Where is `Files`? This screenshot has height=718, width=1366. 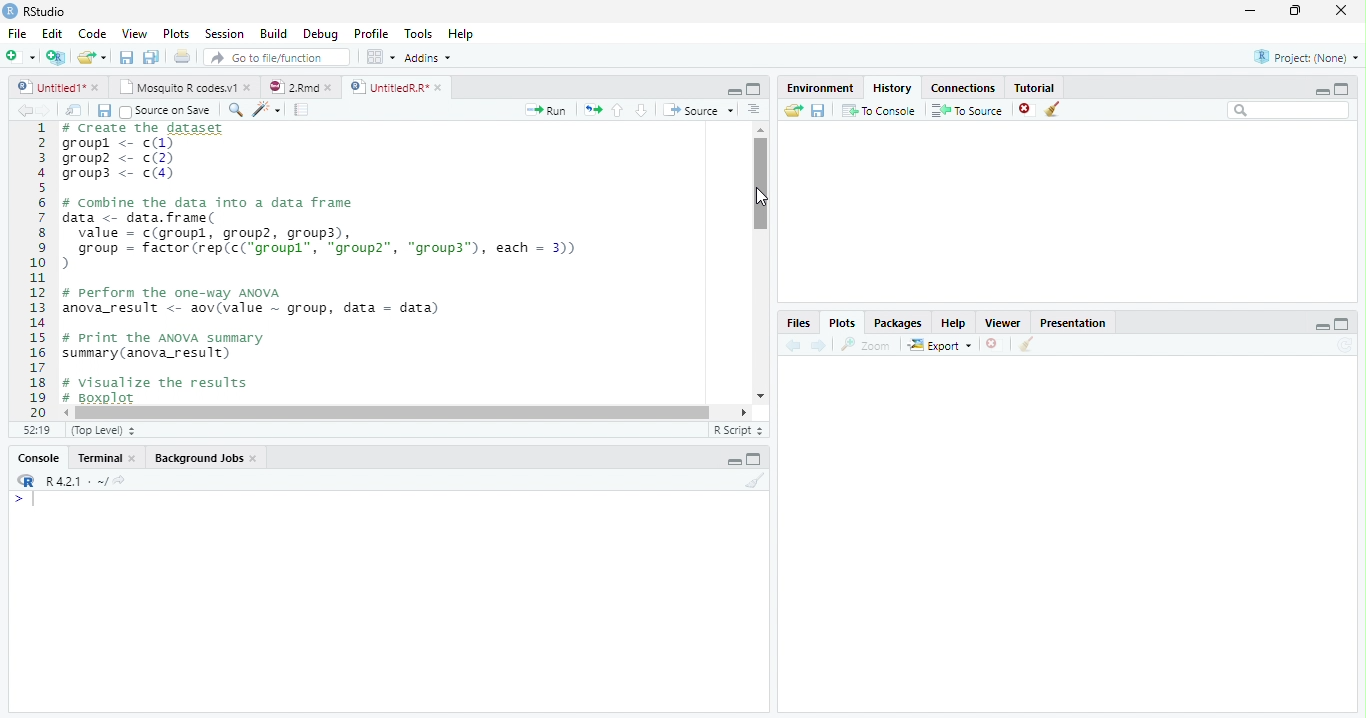
Files is located at coordinates (797, 323).